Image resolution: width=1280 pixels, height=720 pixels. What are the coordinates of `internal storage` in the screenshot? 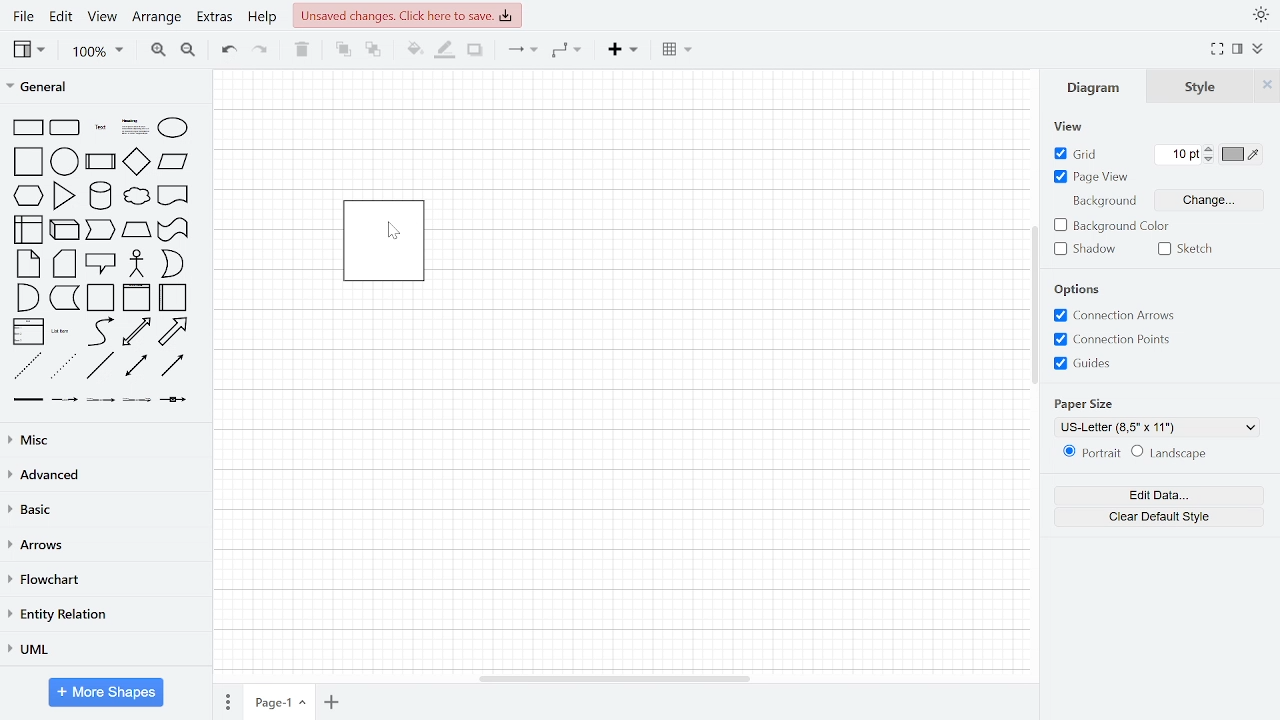 It's located at (28, 228).